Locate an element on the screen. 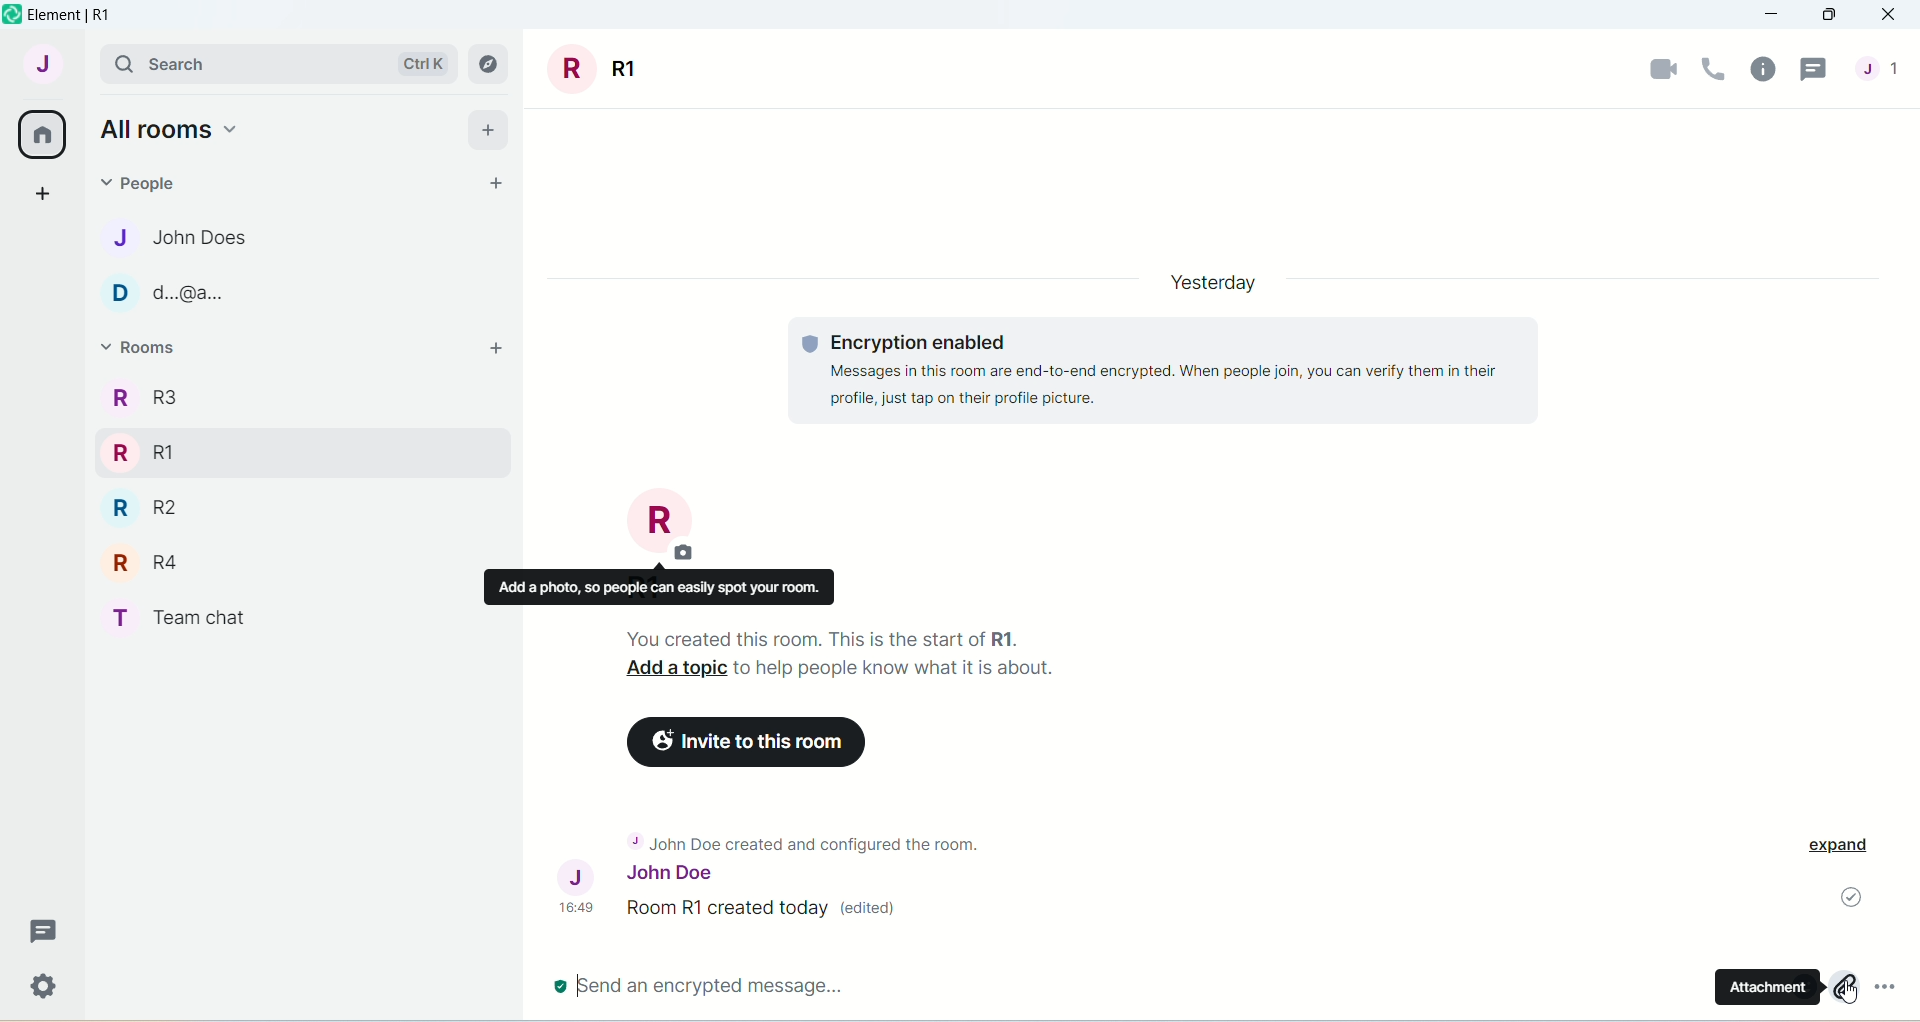  expand is located at coordinates (1846, 848).